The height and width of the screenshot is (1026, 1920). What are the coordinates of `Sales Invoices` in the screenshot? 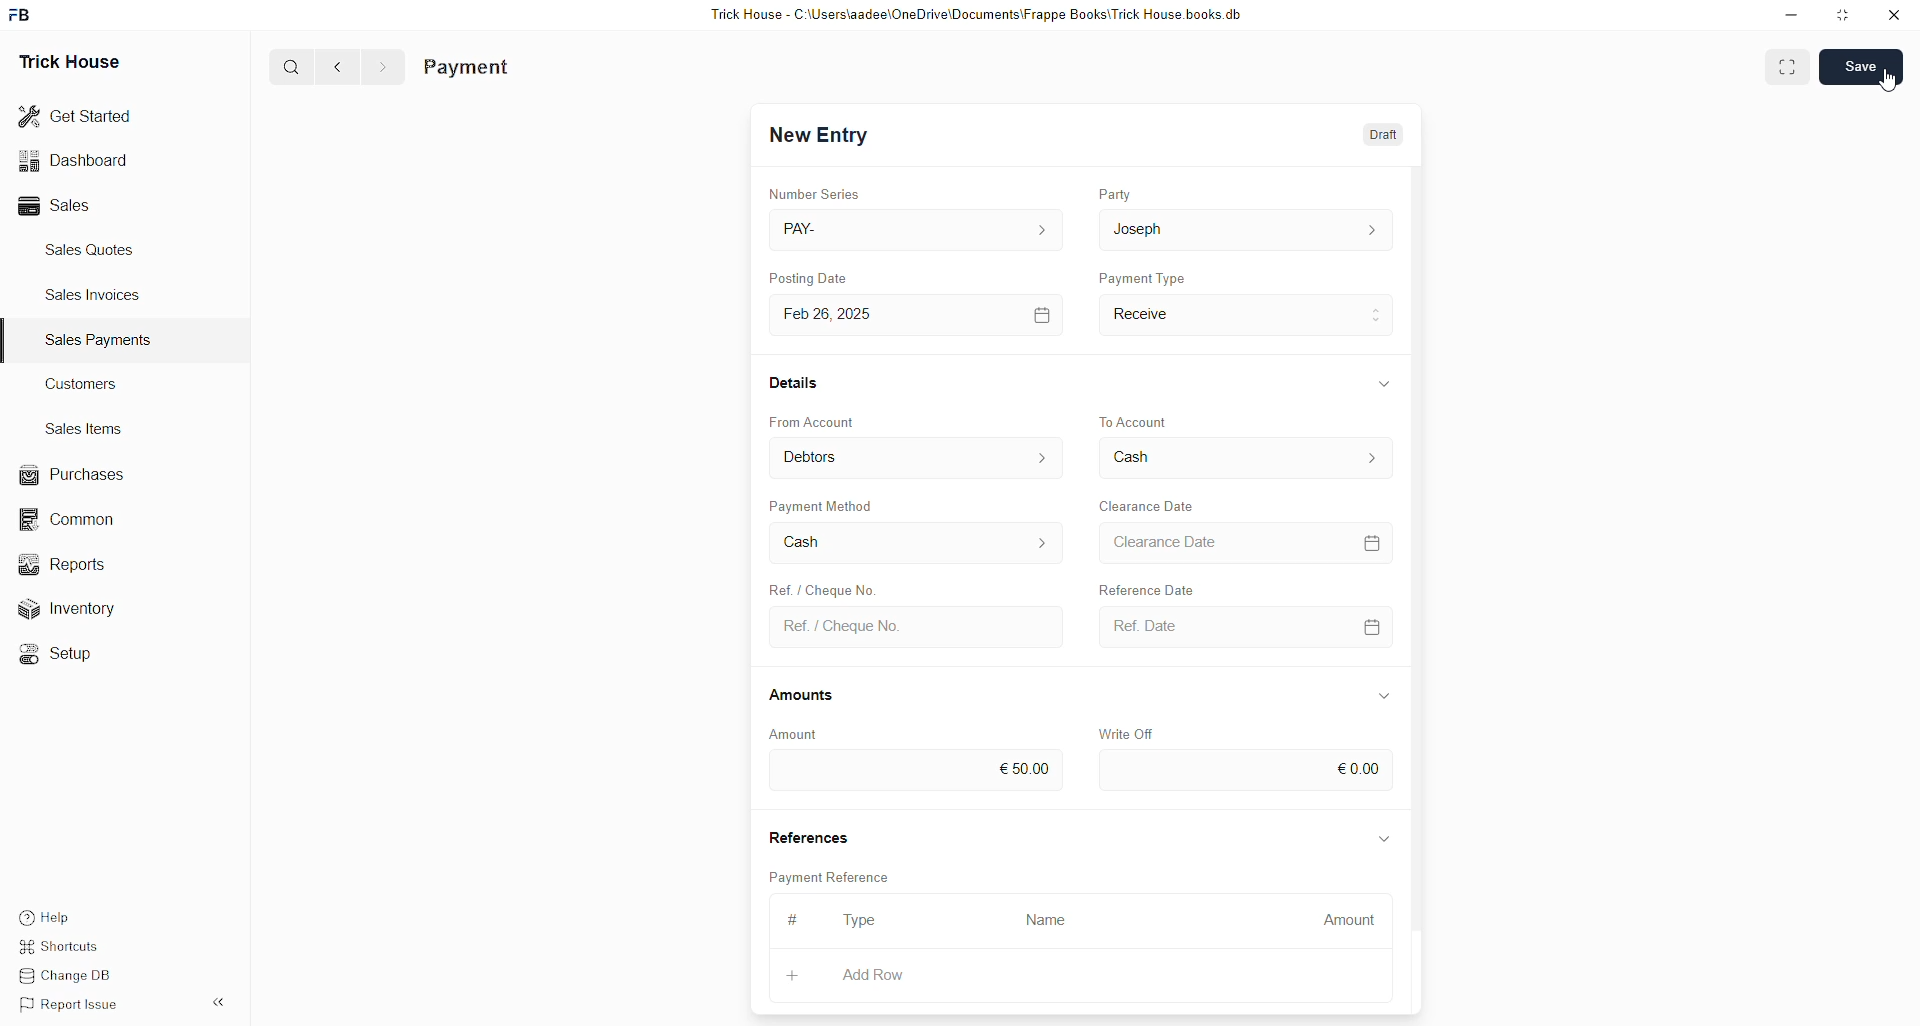 It's located at (99, 295).